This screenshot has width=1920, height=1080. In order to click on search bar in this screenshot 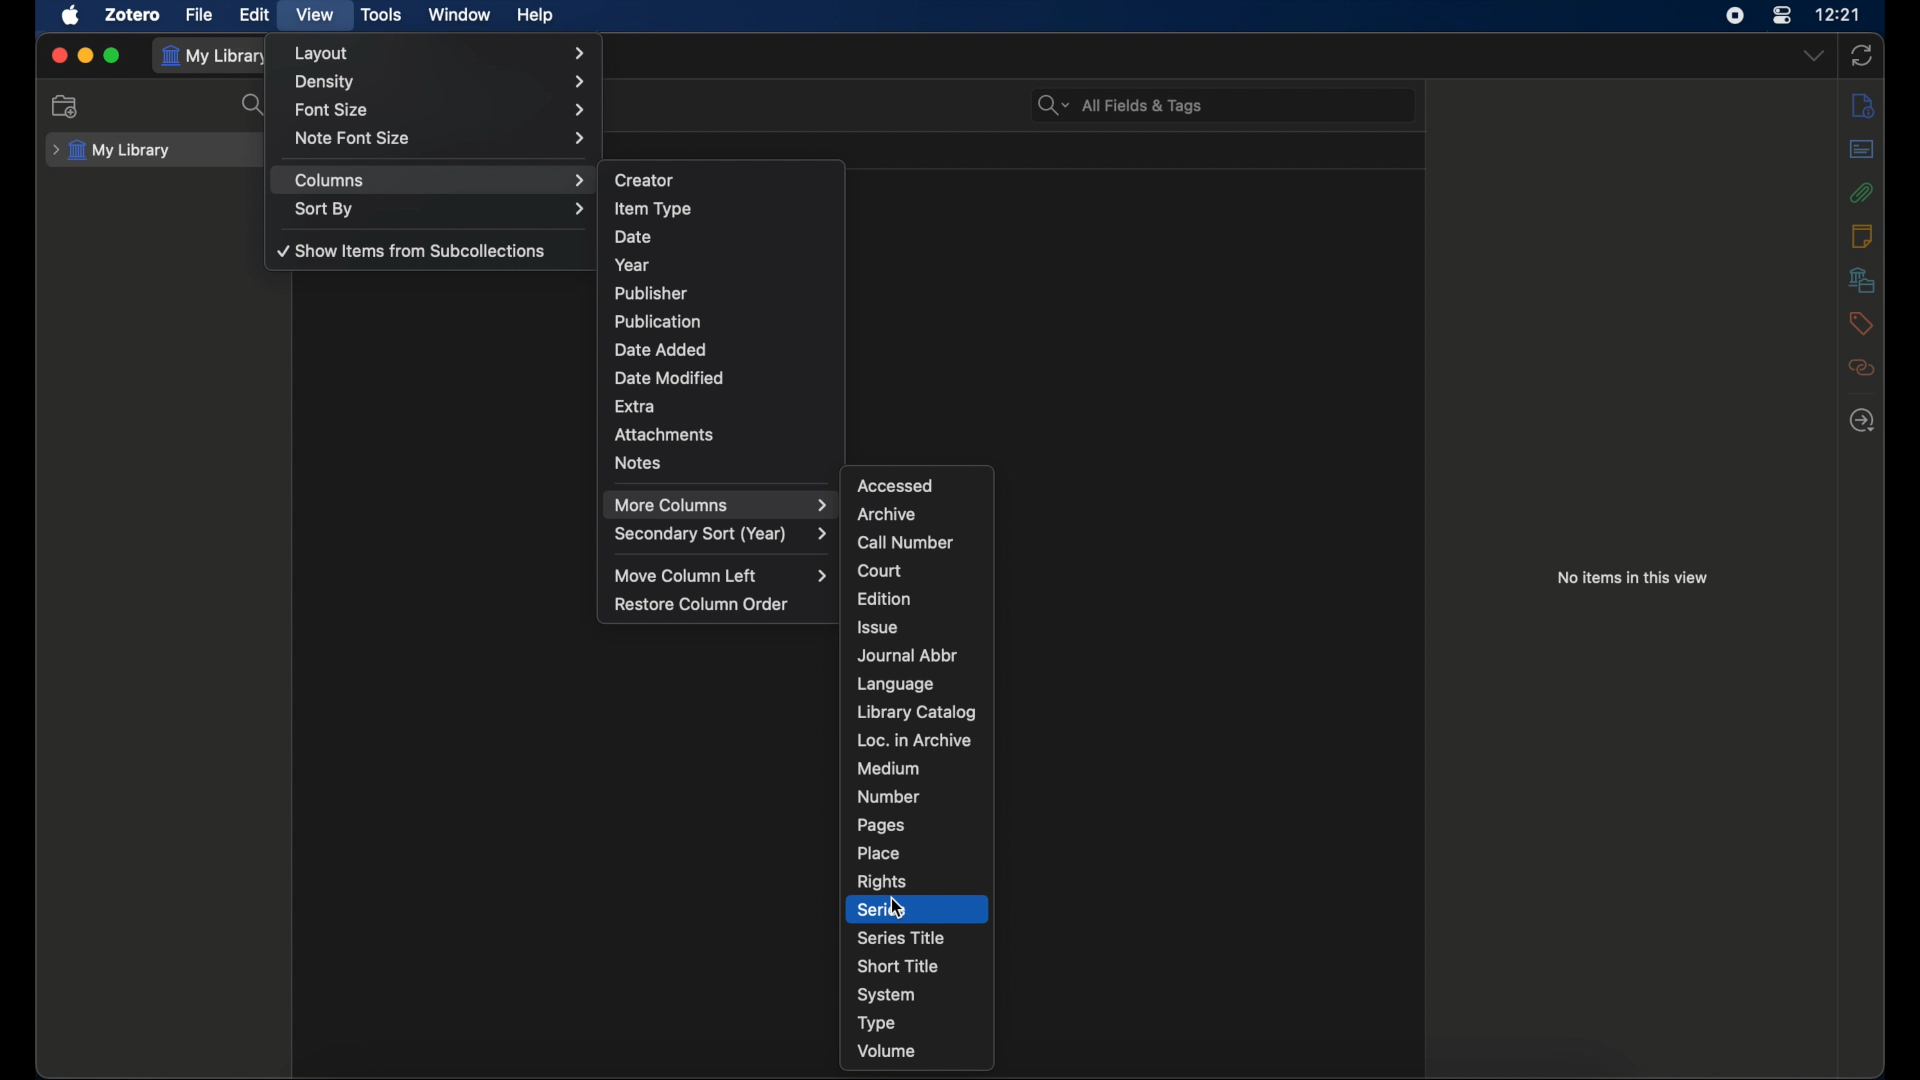, I will do `click(1121, 105)`.